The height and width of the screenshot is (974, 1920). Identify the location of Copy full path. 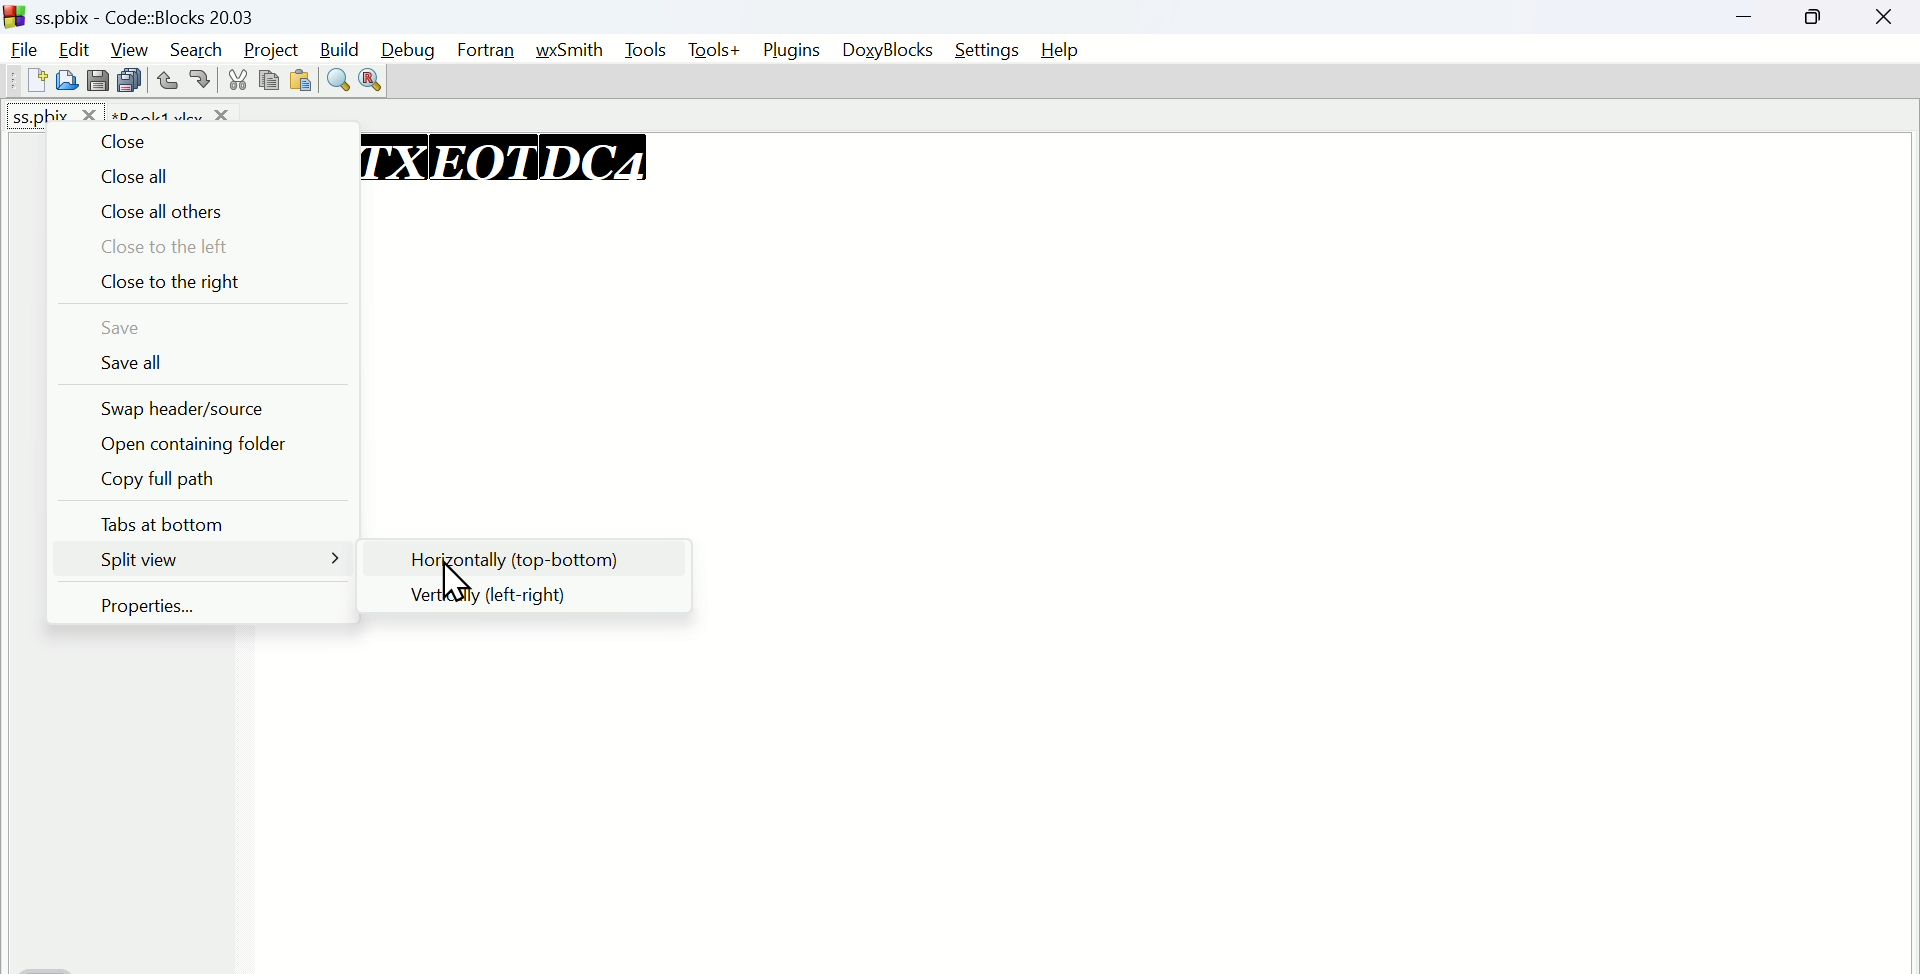
(201, 479).